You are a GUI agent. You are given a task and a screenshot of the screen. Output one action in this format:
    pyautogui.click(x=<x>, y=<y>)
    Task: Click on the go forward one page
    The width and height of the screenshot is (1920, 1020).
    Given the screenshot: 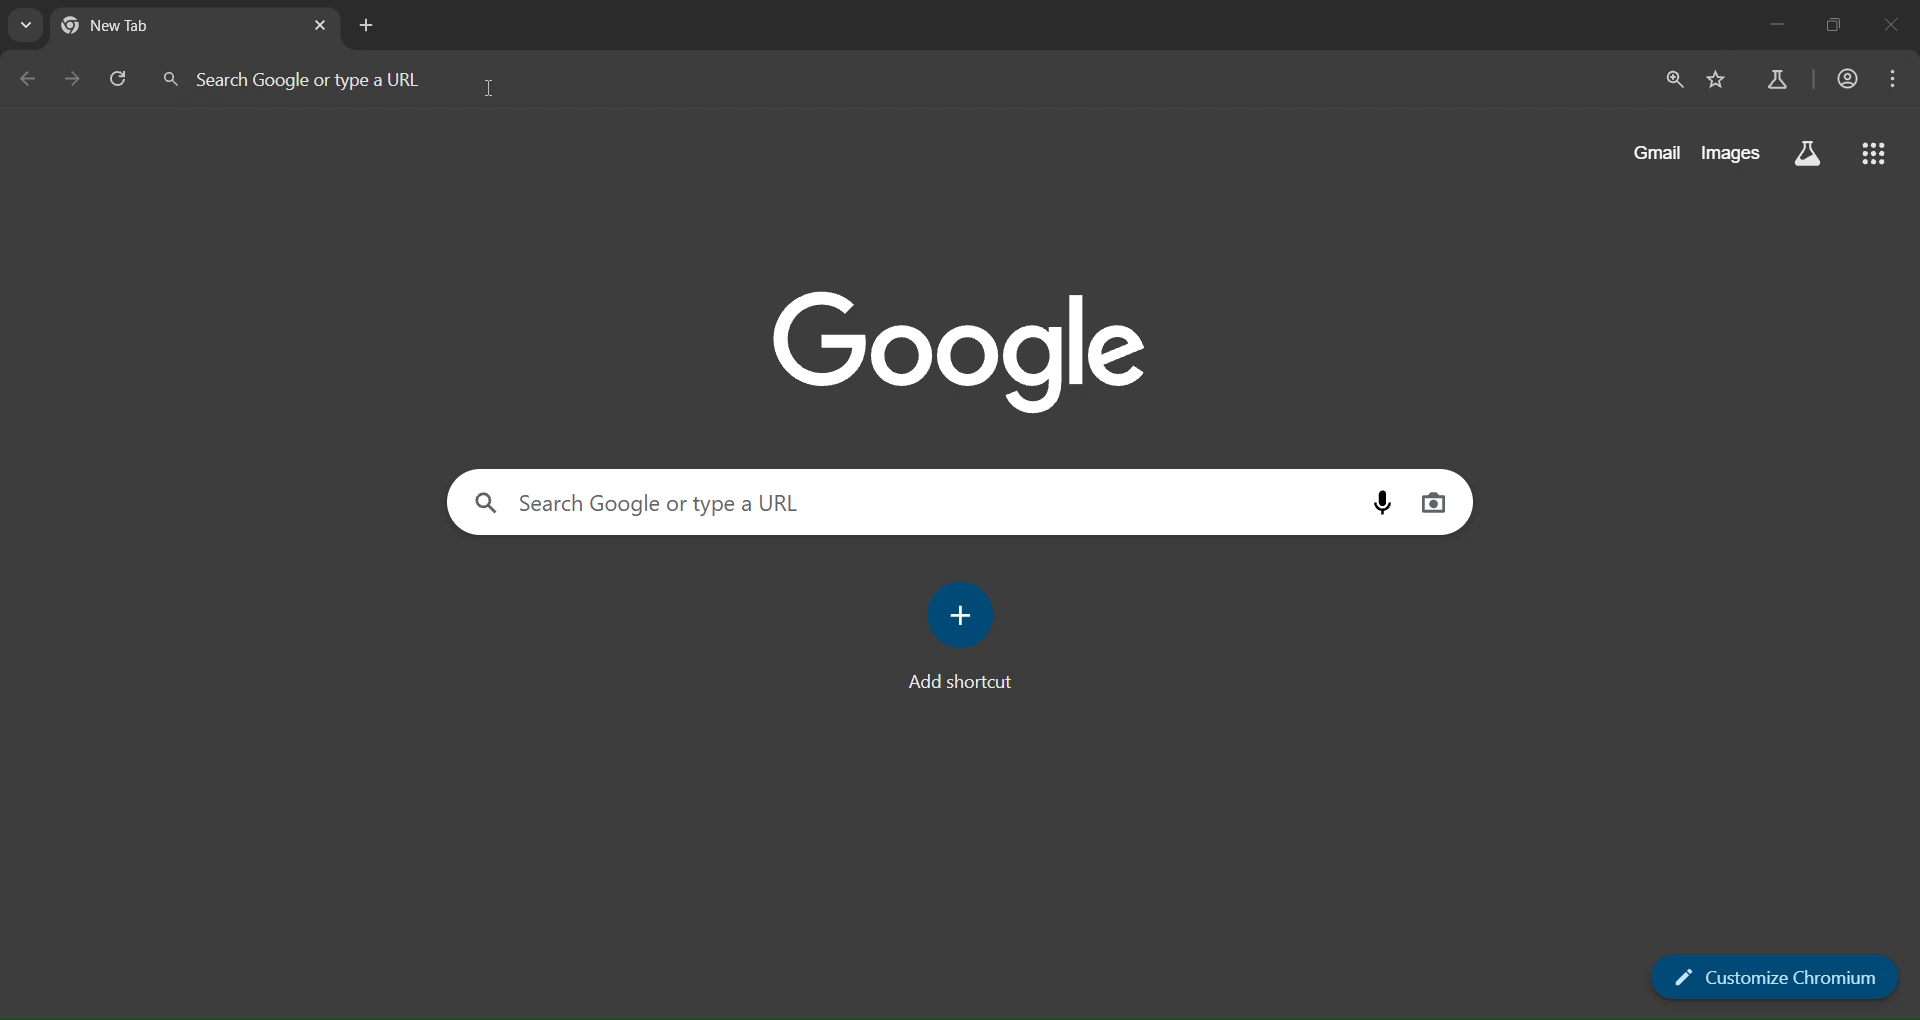 What is the action you would take?
    pyautogui.click(x=70, y=78)
    